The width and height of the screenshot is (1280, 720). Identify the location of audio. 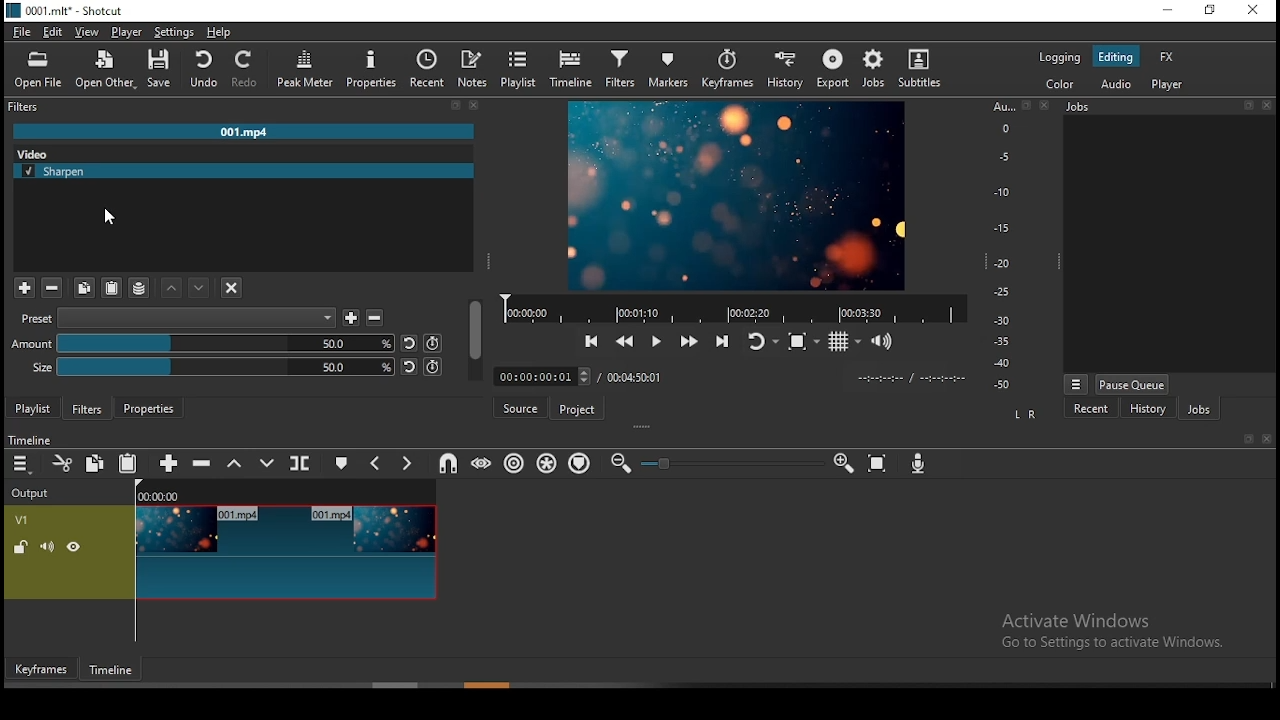
(1112, 82).